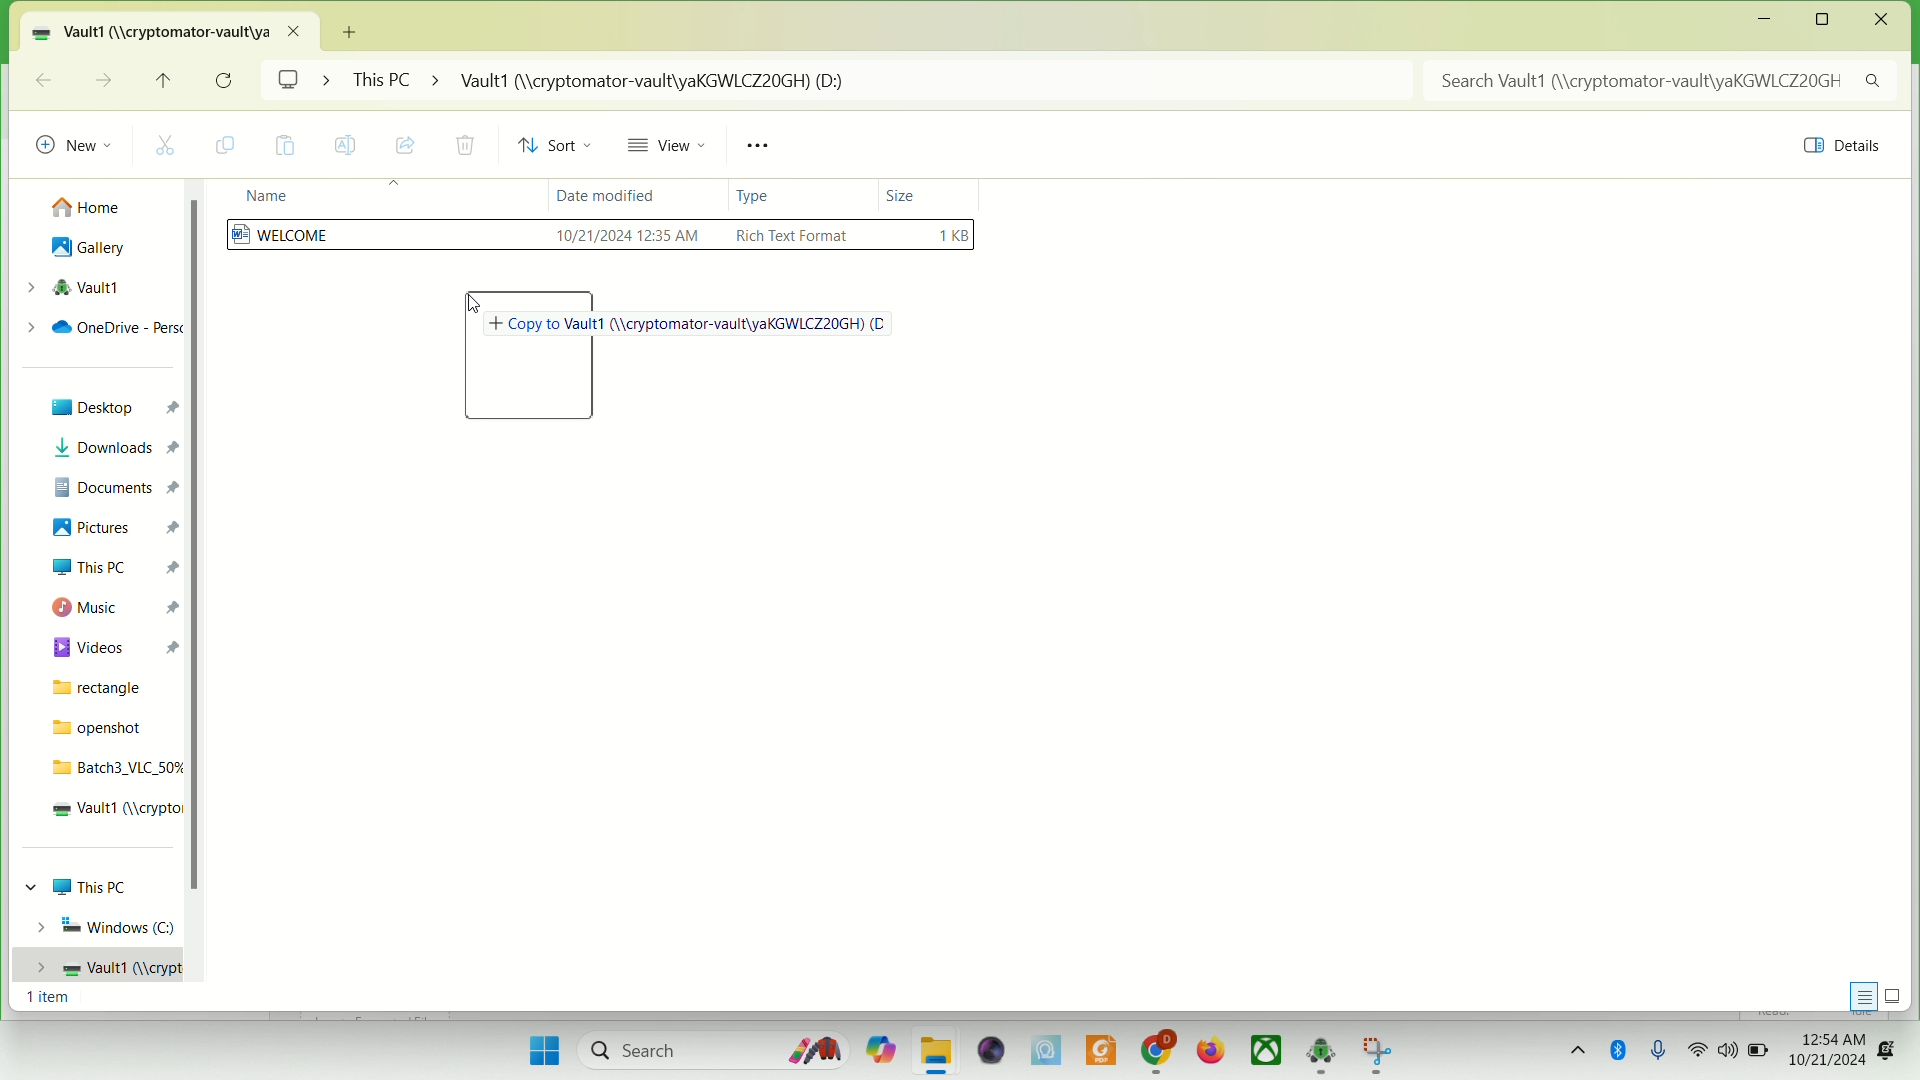 This screenshot has height=1080, width=1920. What do you see at coordinates (286, 146) in the screenshot?
I see `paste` at bounding box center [286, 146].